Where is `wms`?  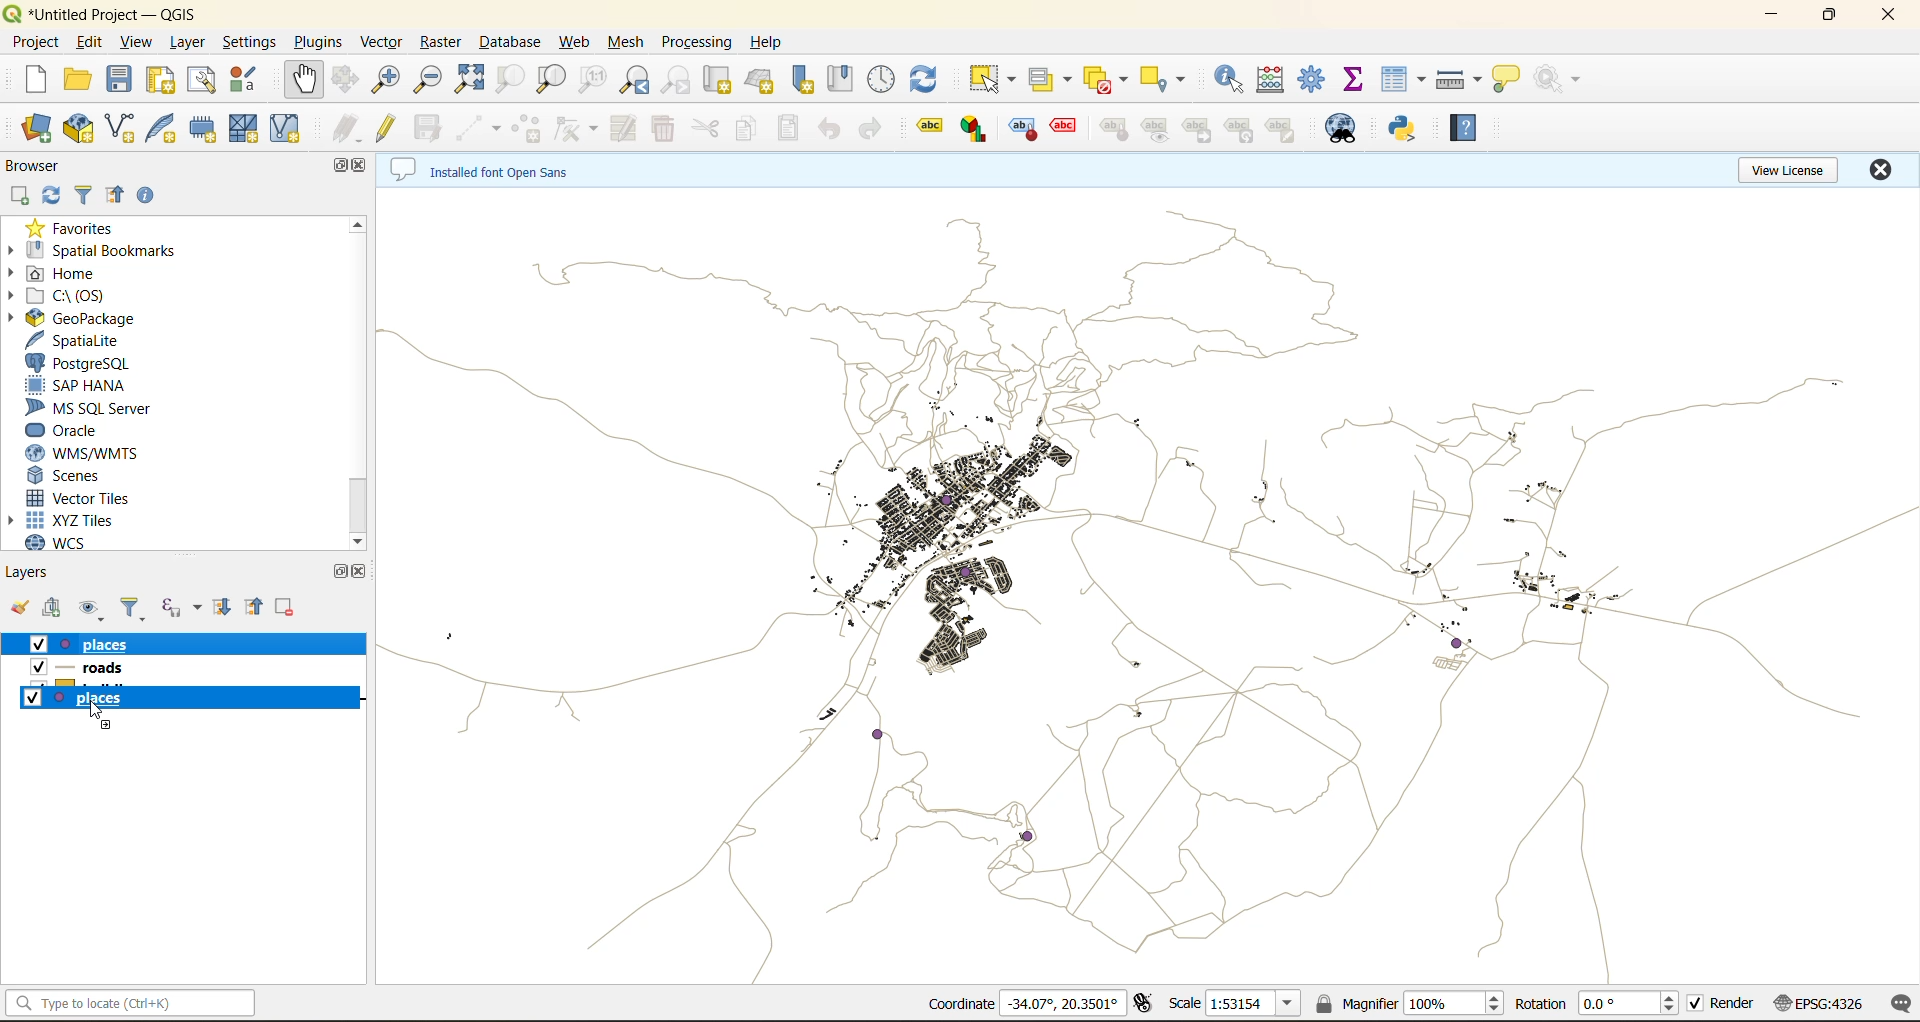
wms is located at coordinates (120, 454).